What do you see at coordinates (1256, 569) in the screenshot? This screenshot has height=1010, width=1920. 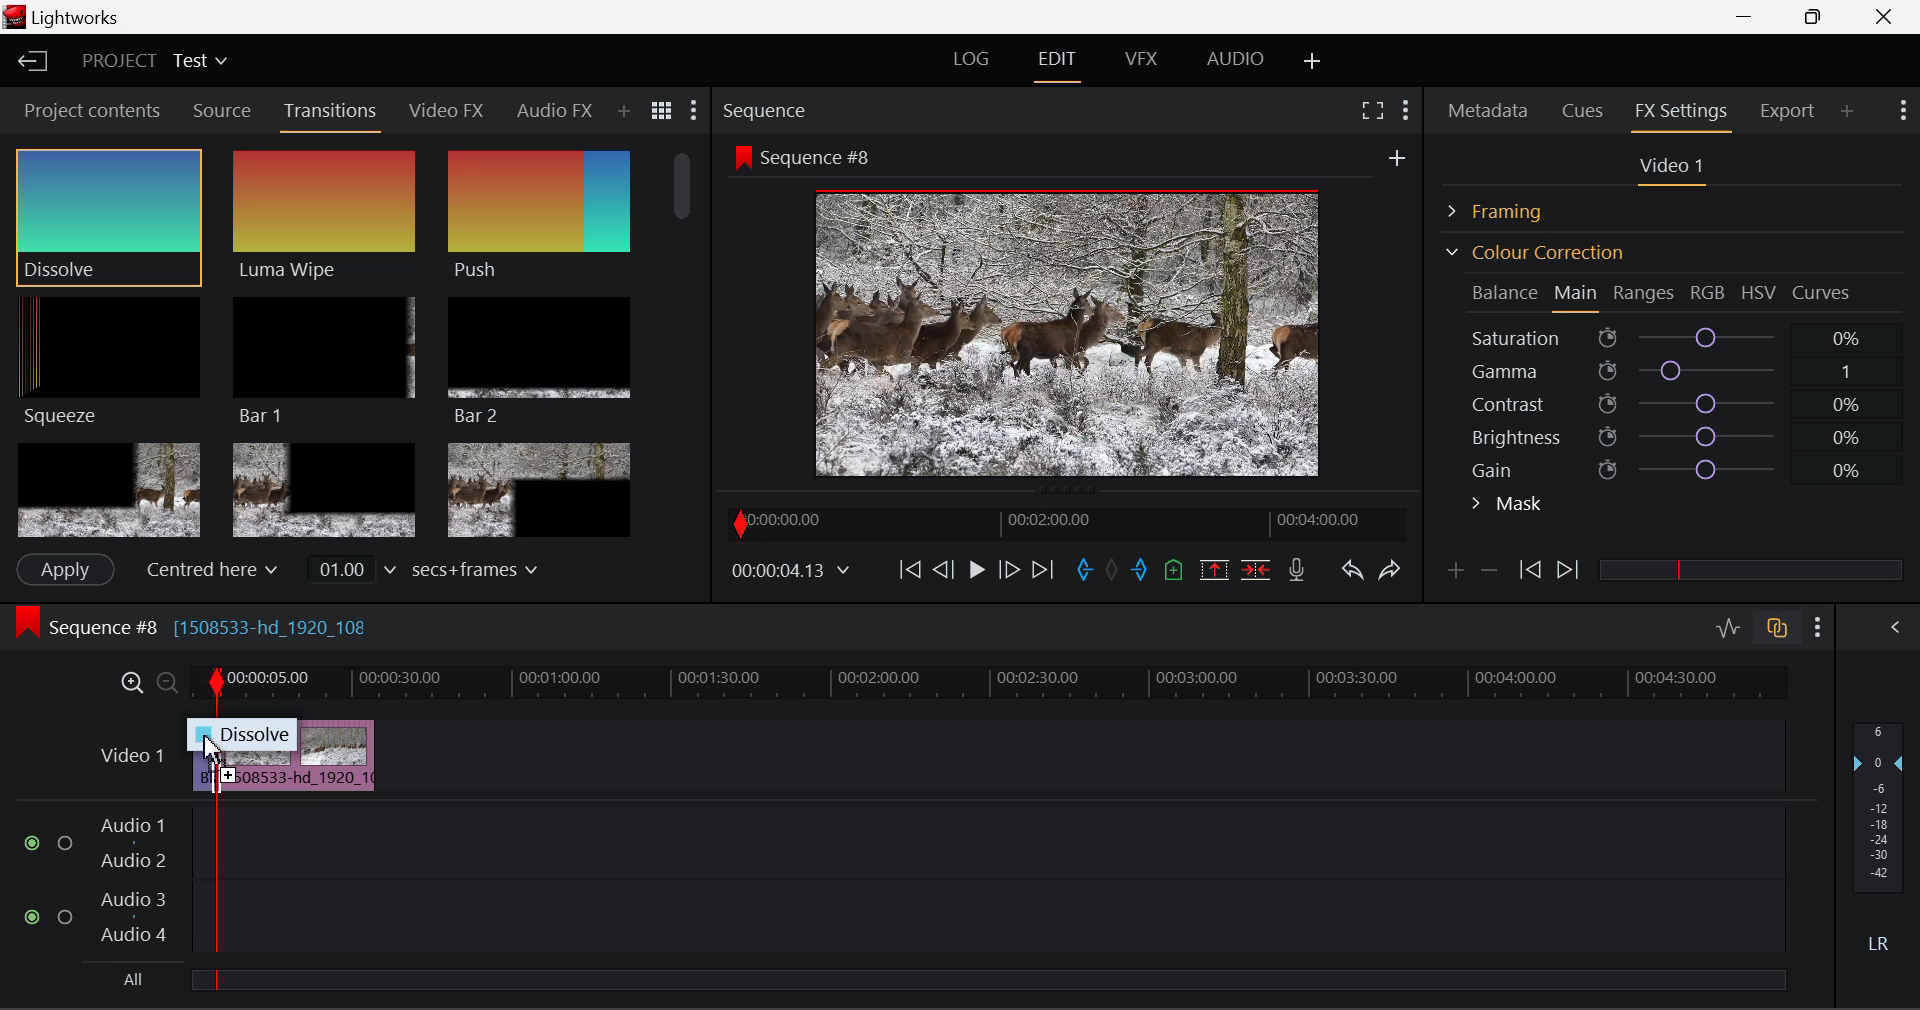 I see `Delete/Cut` at bounding box center [1256, 569].